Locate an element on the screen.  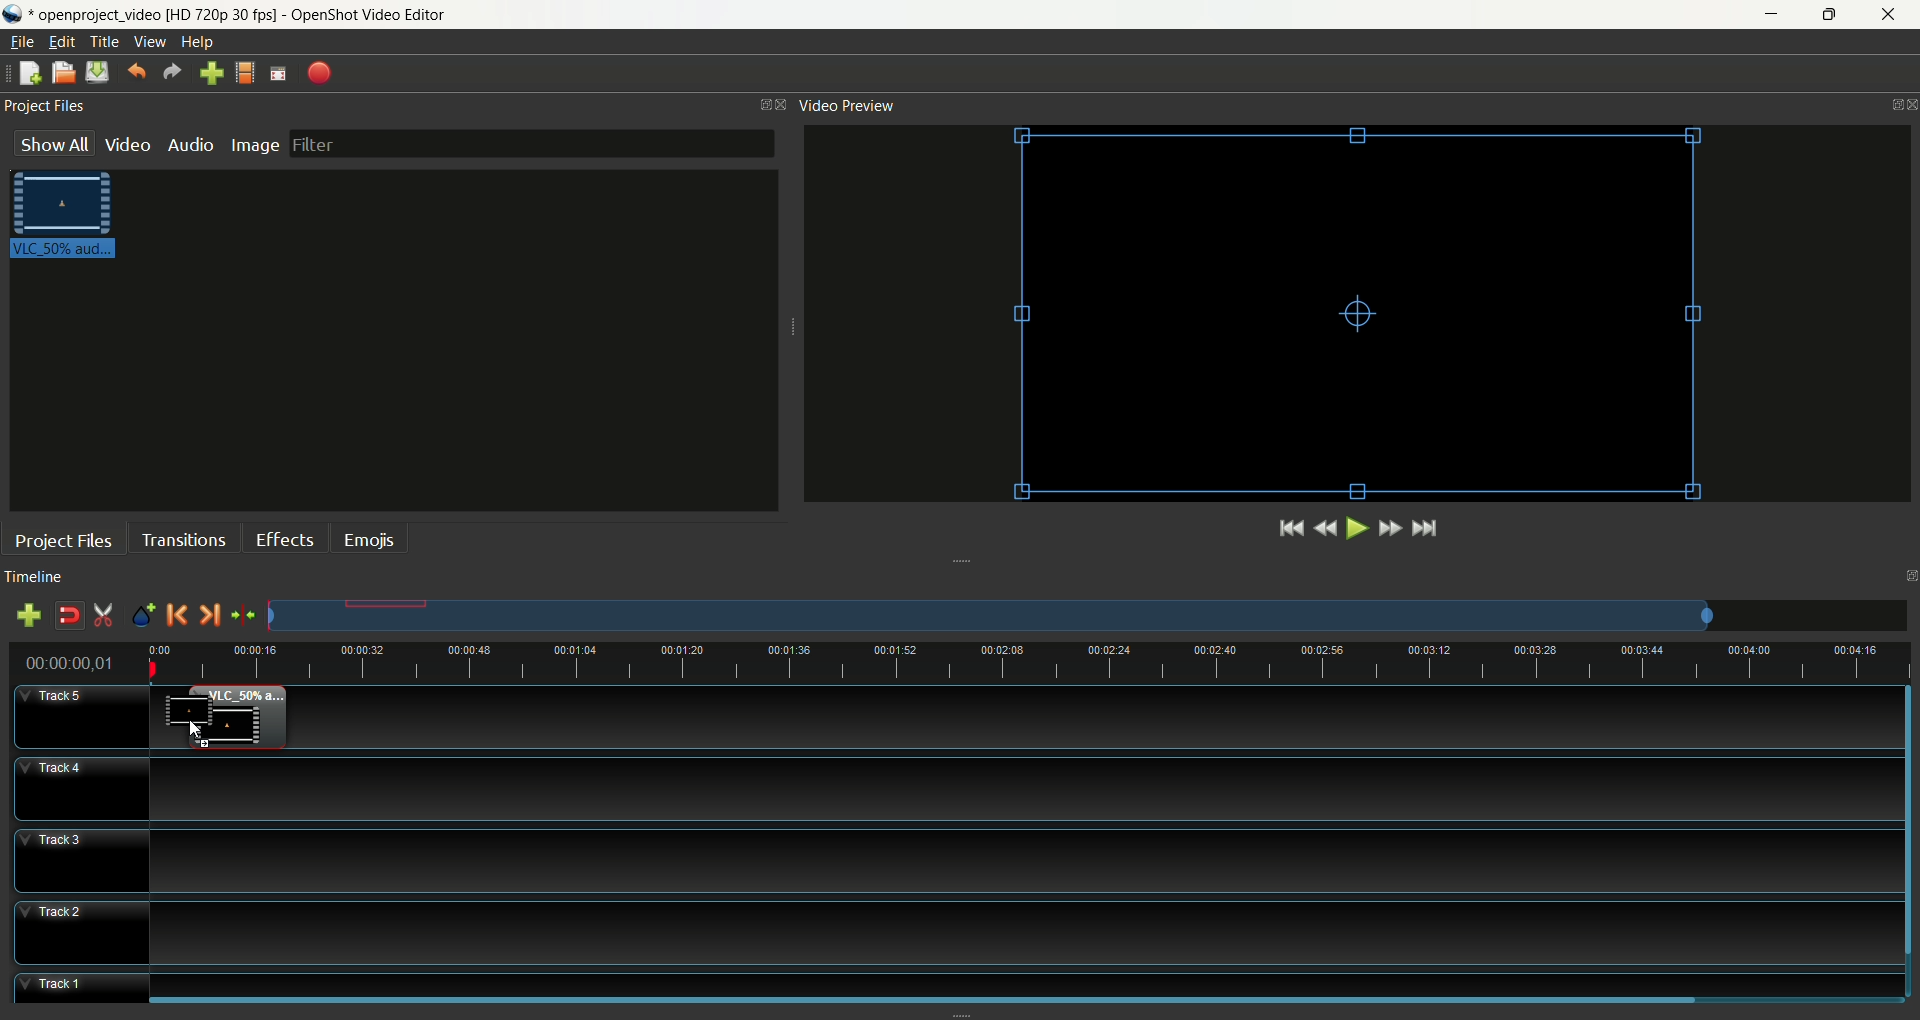
rewind is located at coordinates (1325, 529).